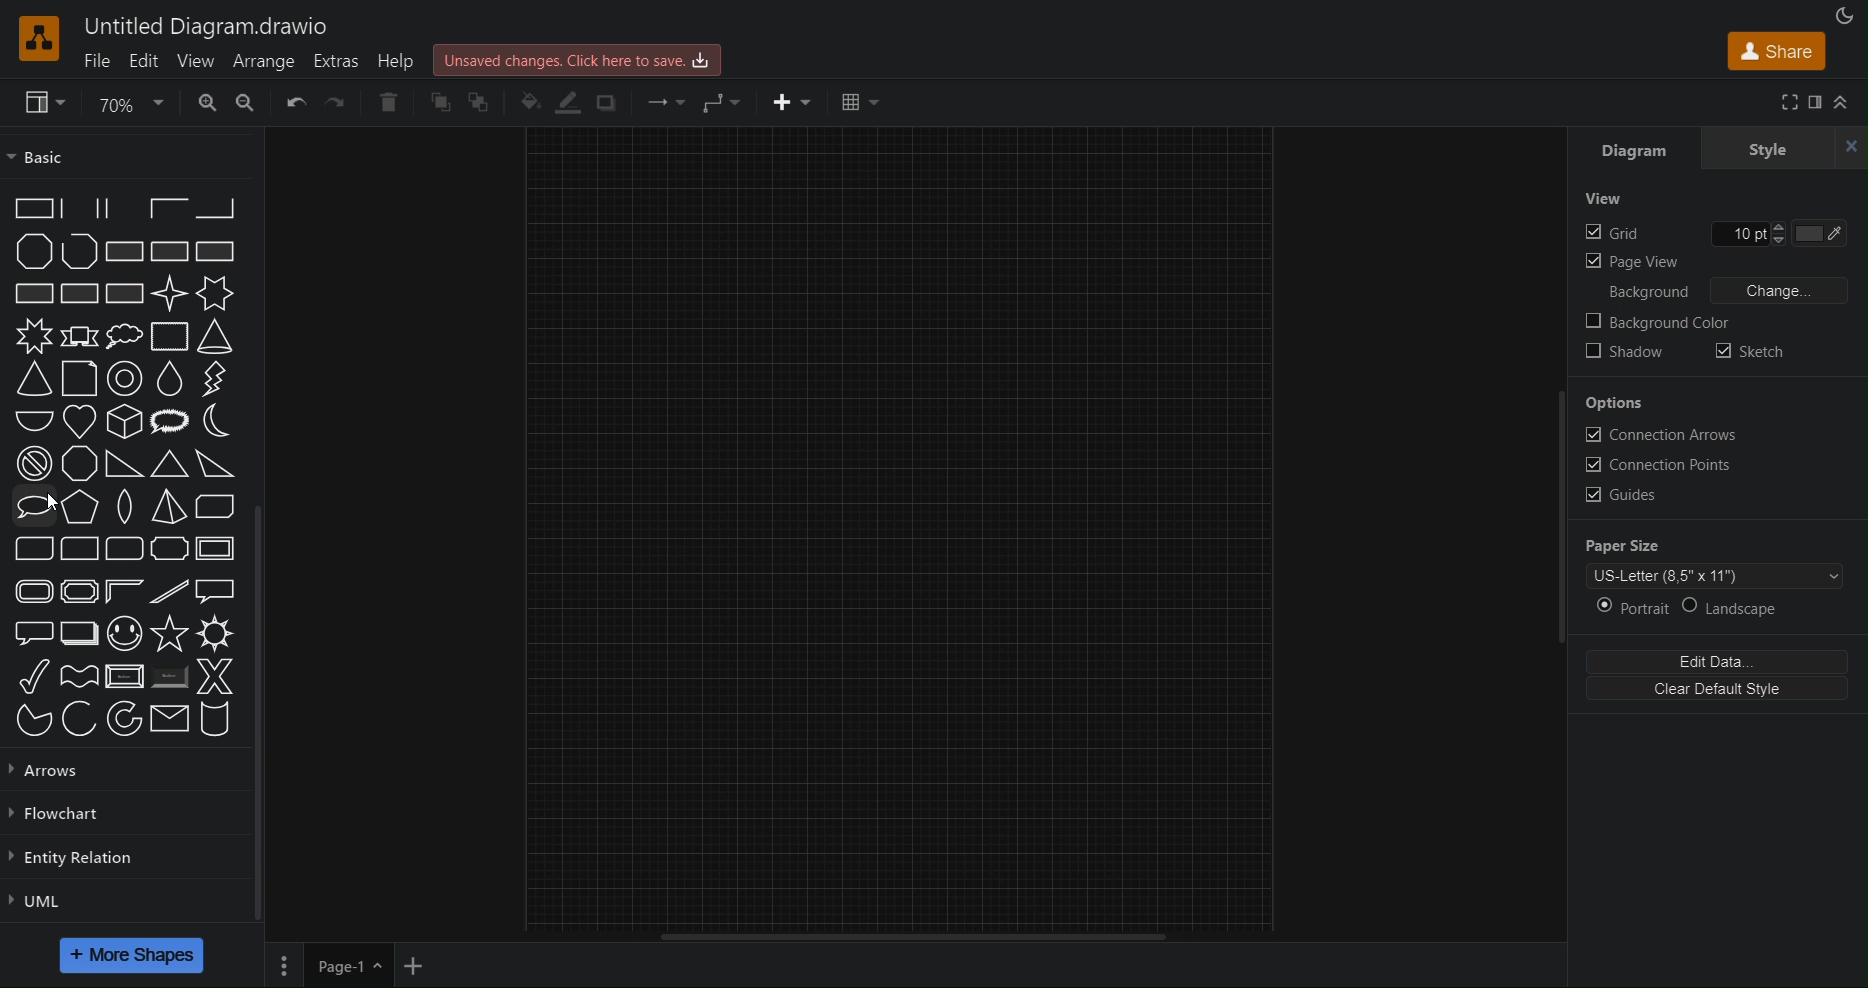 This screenshot has height=988, width=1868. Describe the element at coordinates (246, 106) in the screenshot. I see `Zoom out` at that location.